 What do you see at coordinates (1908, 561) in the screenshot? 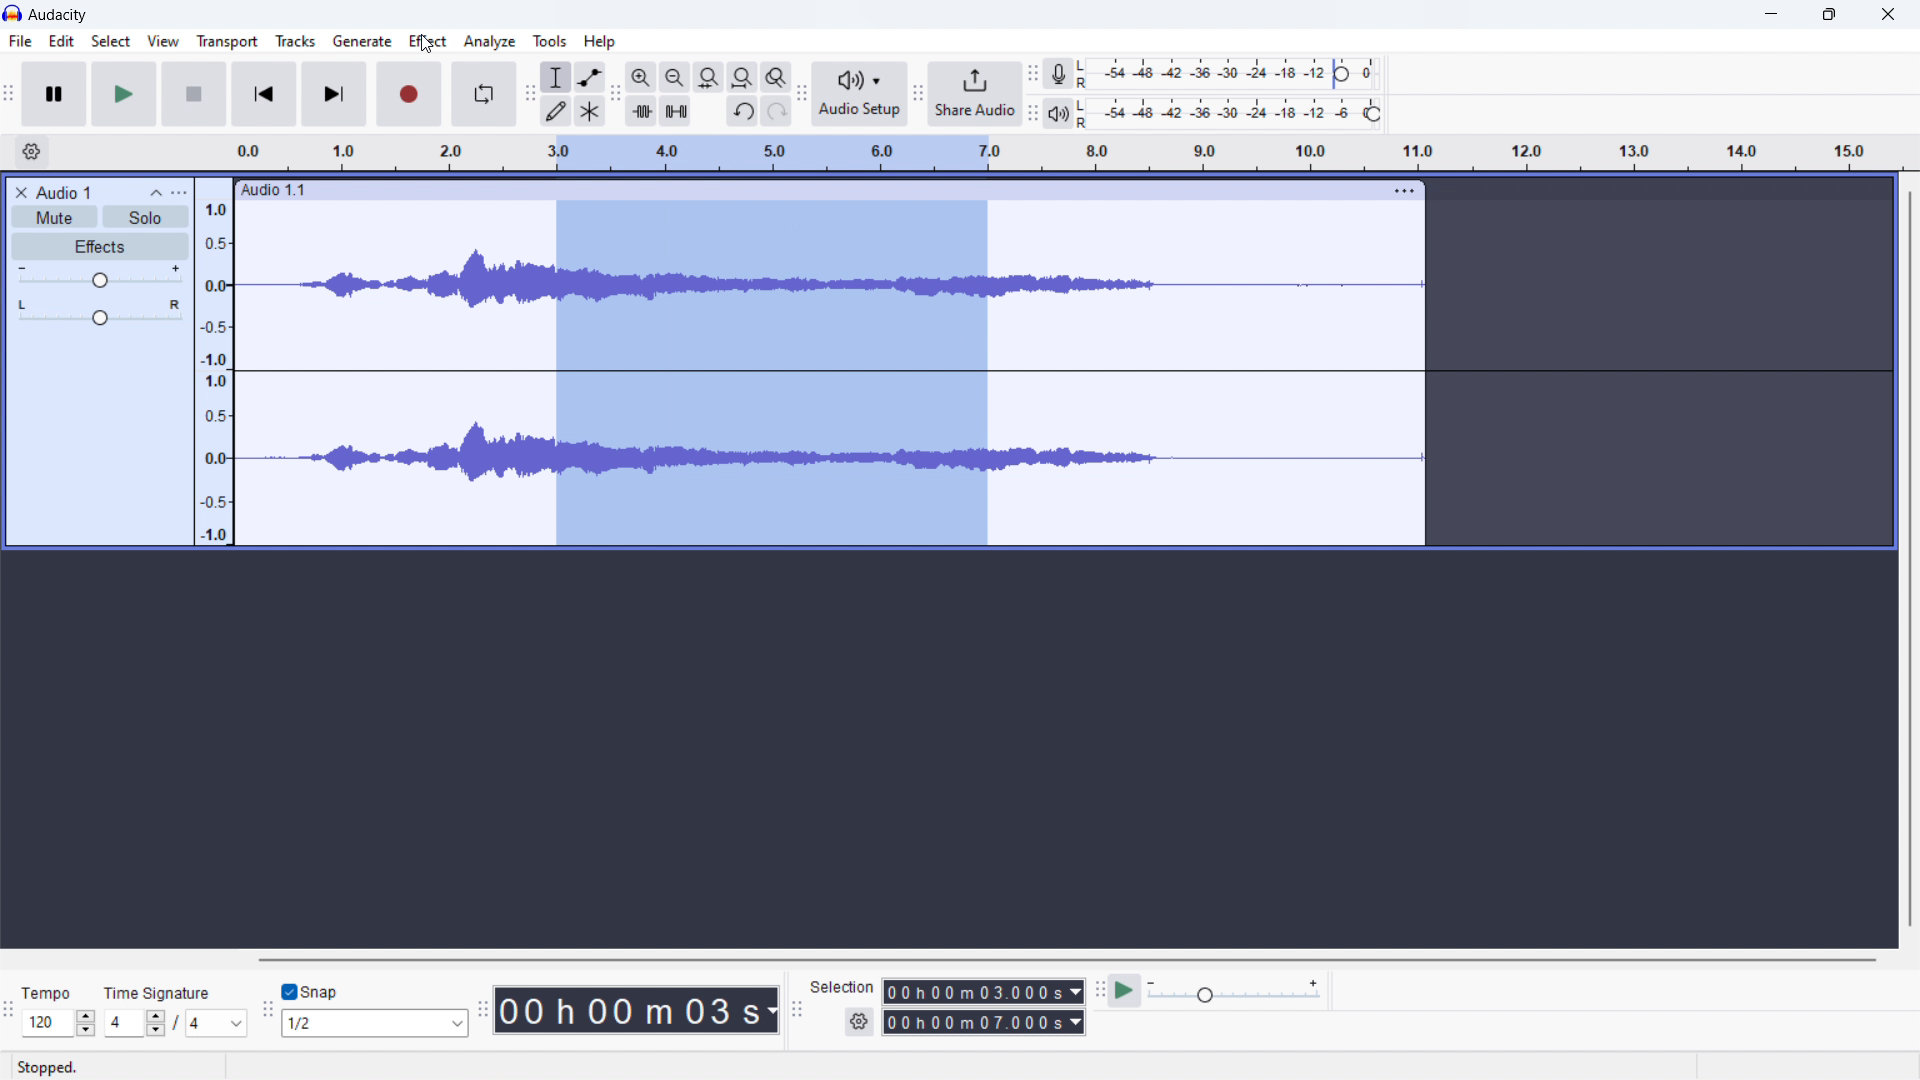
I see `vertical scrollbar` at bounding box center [1908, 561].